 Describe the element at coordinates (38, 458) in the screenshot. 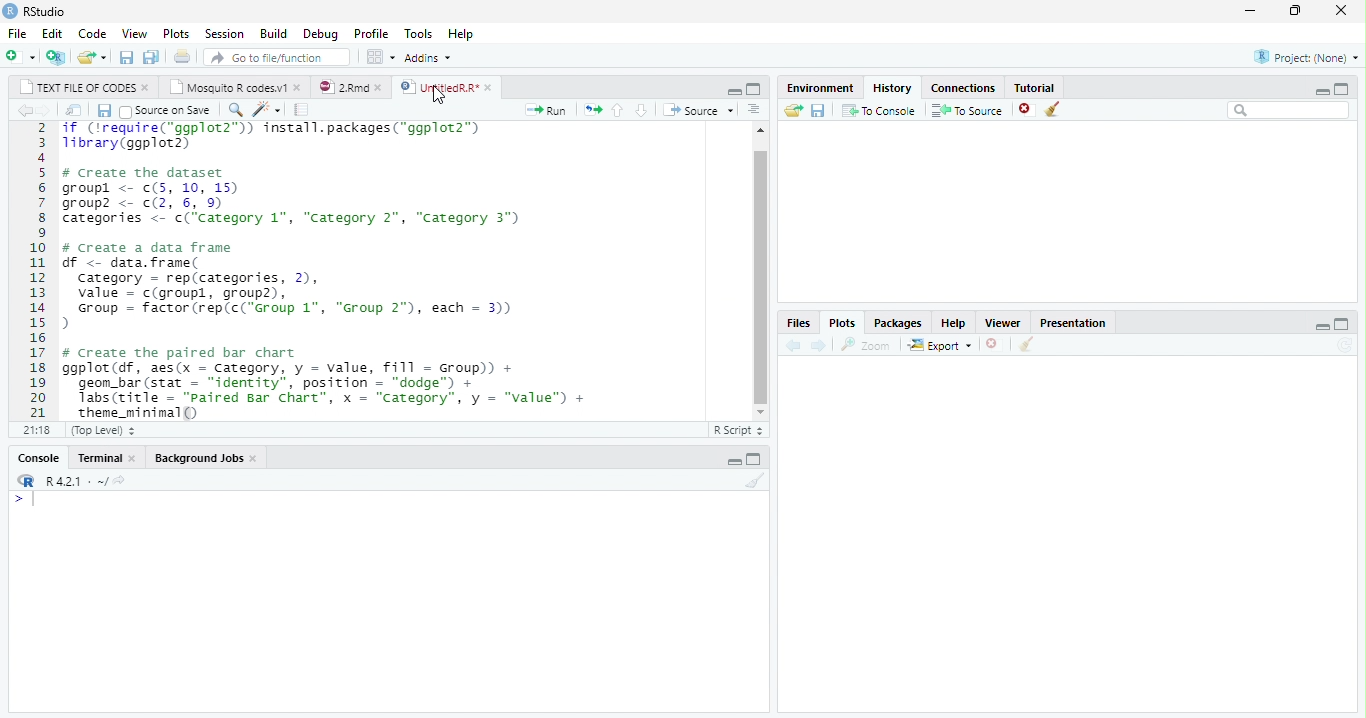

I see `console` at that location.